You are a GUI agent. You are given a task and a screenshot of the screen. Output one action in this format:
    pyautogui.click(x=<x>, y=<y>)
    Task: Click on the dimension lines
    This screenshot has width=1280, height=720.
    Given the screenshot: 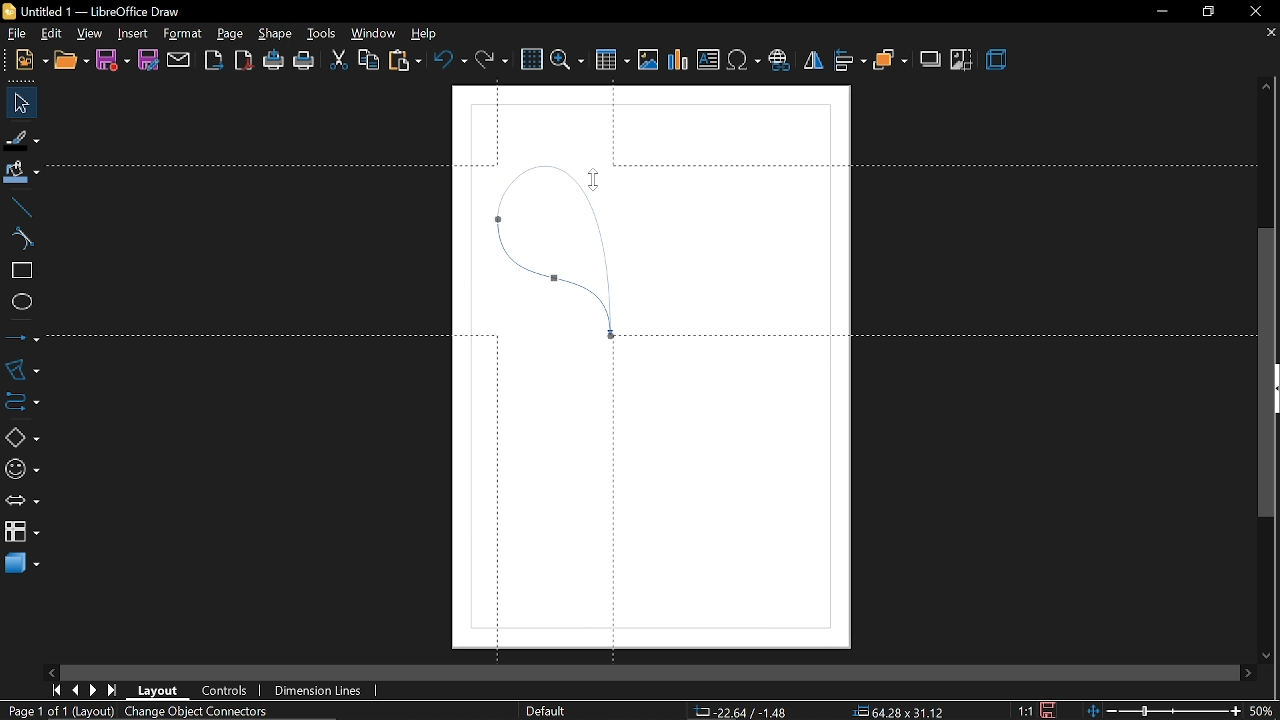 What is the action you would take?
    pyautogui.click(x=321, y=691)
    